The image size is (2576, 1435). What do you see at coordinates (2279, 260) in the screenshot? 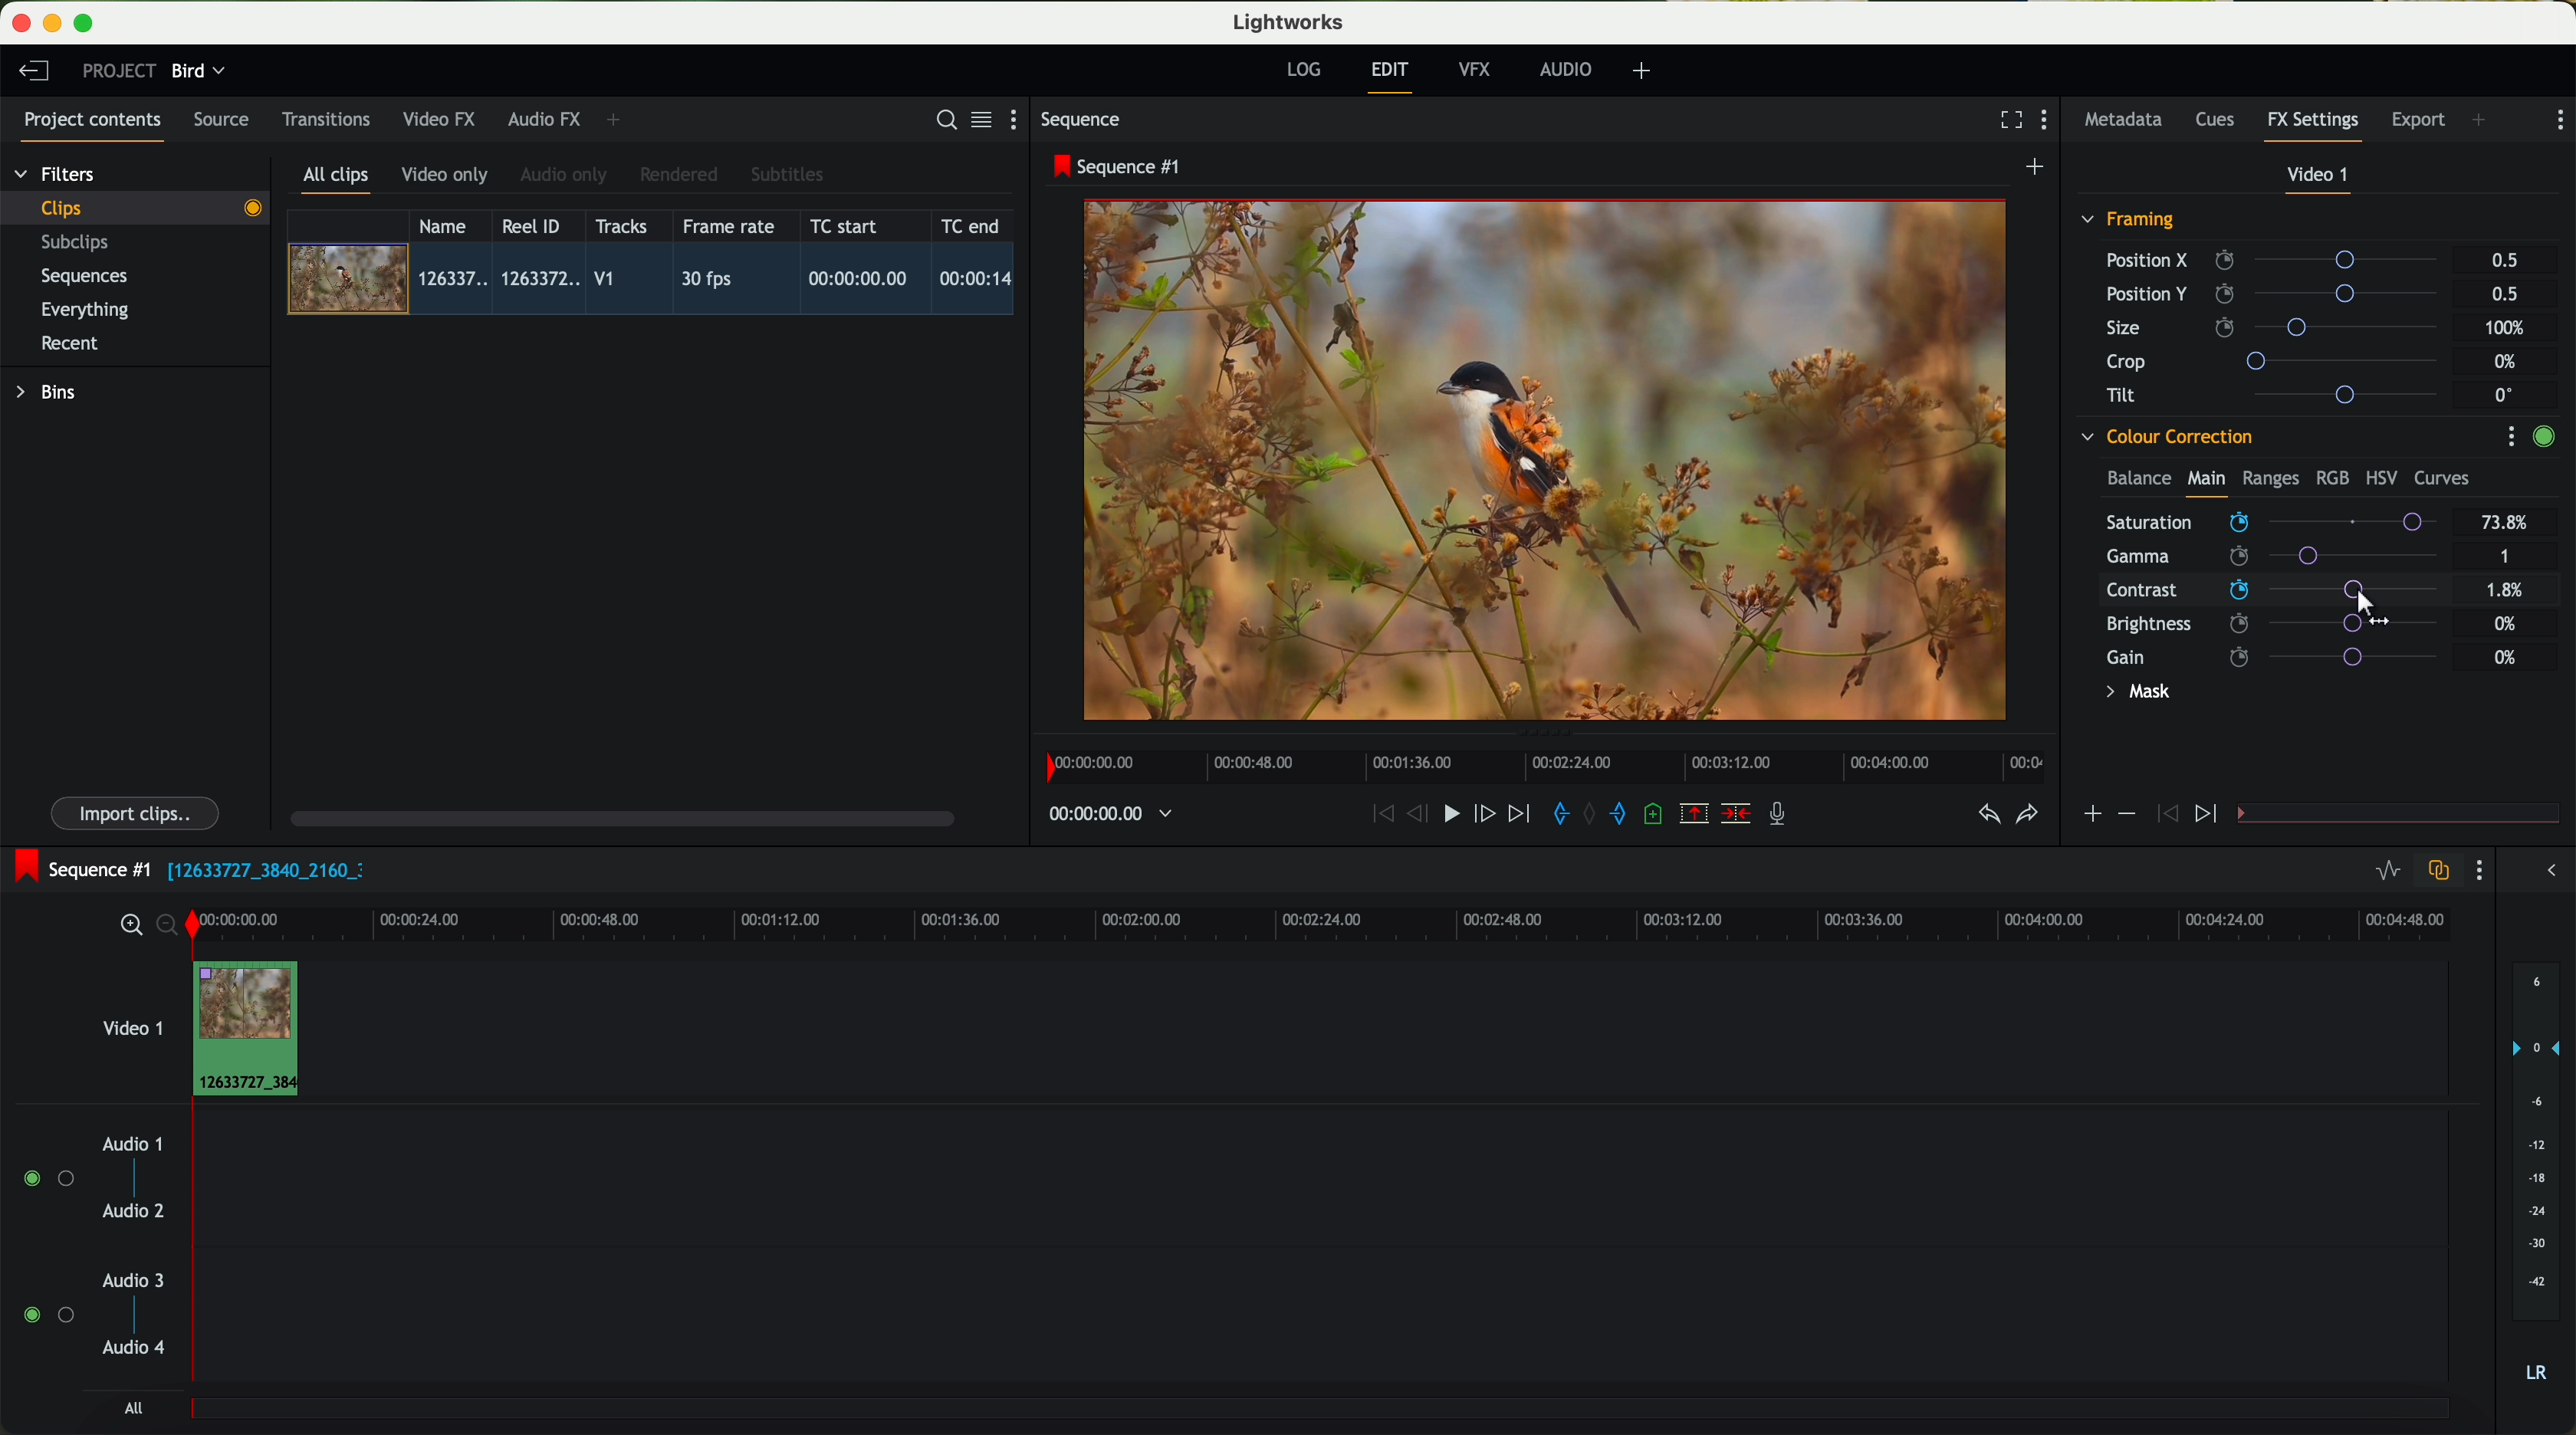
I see `position X` at bounding box center [2279, 260].